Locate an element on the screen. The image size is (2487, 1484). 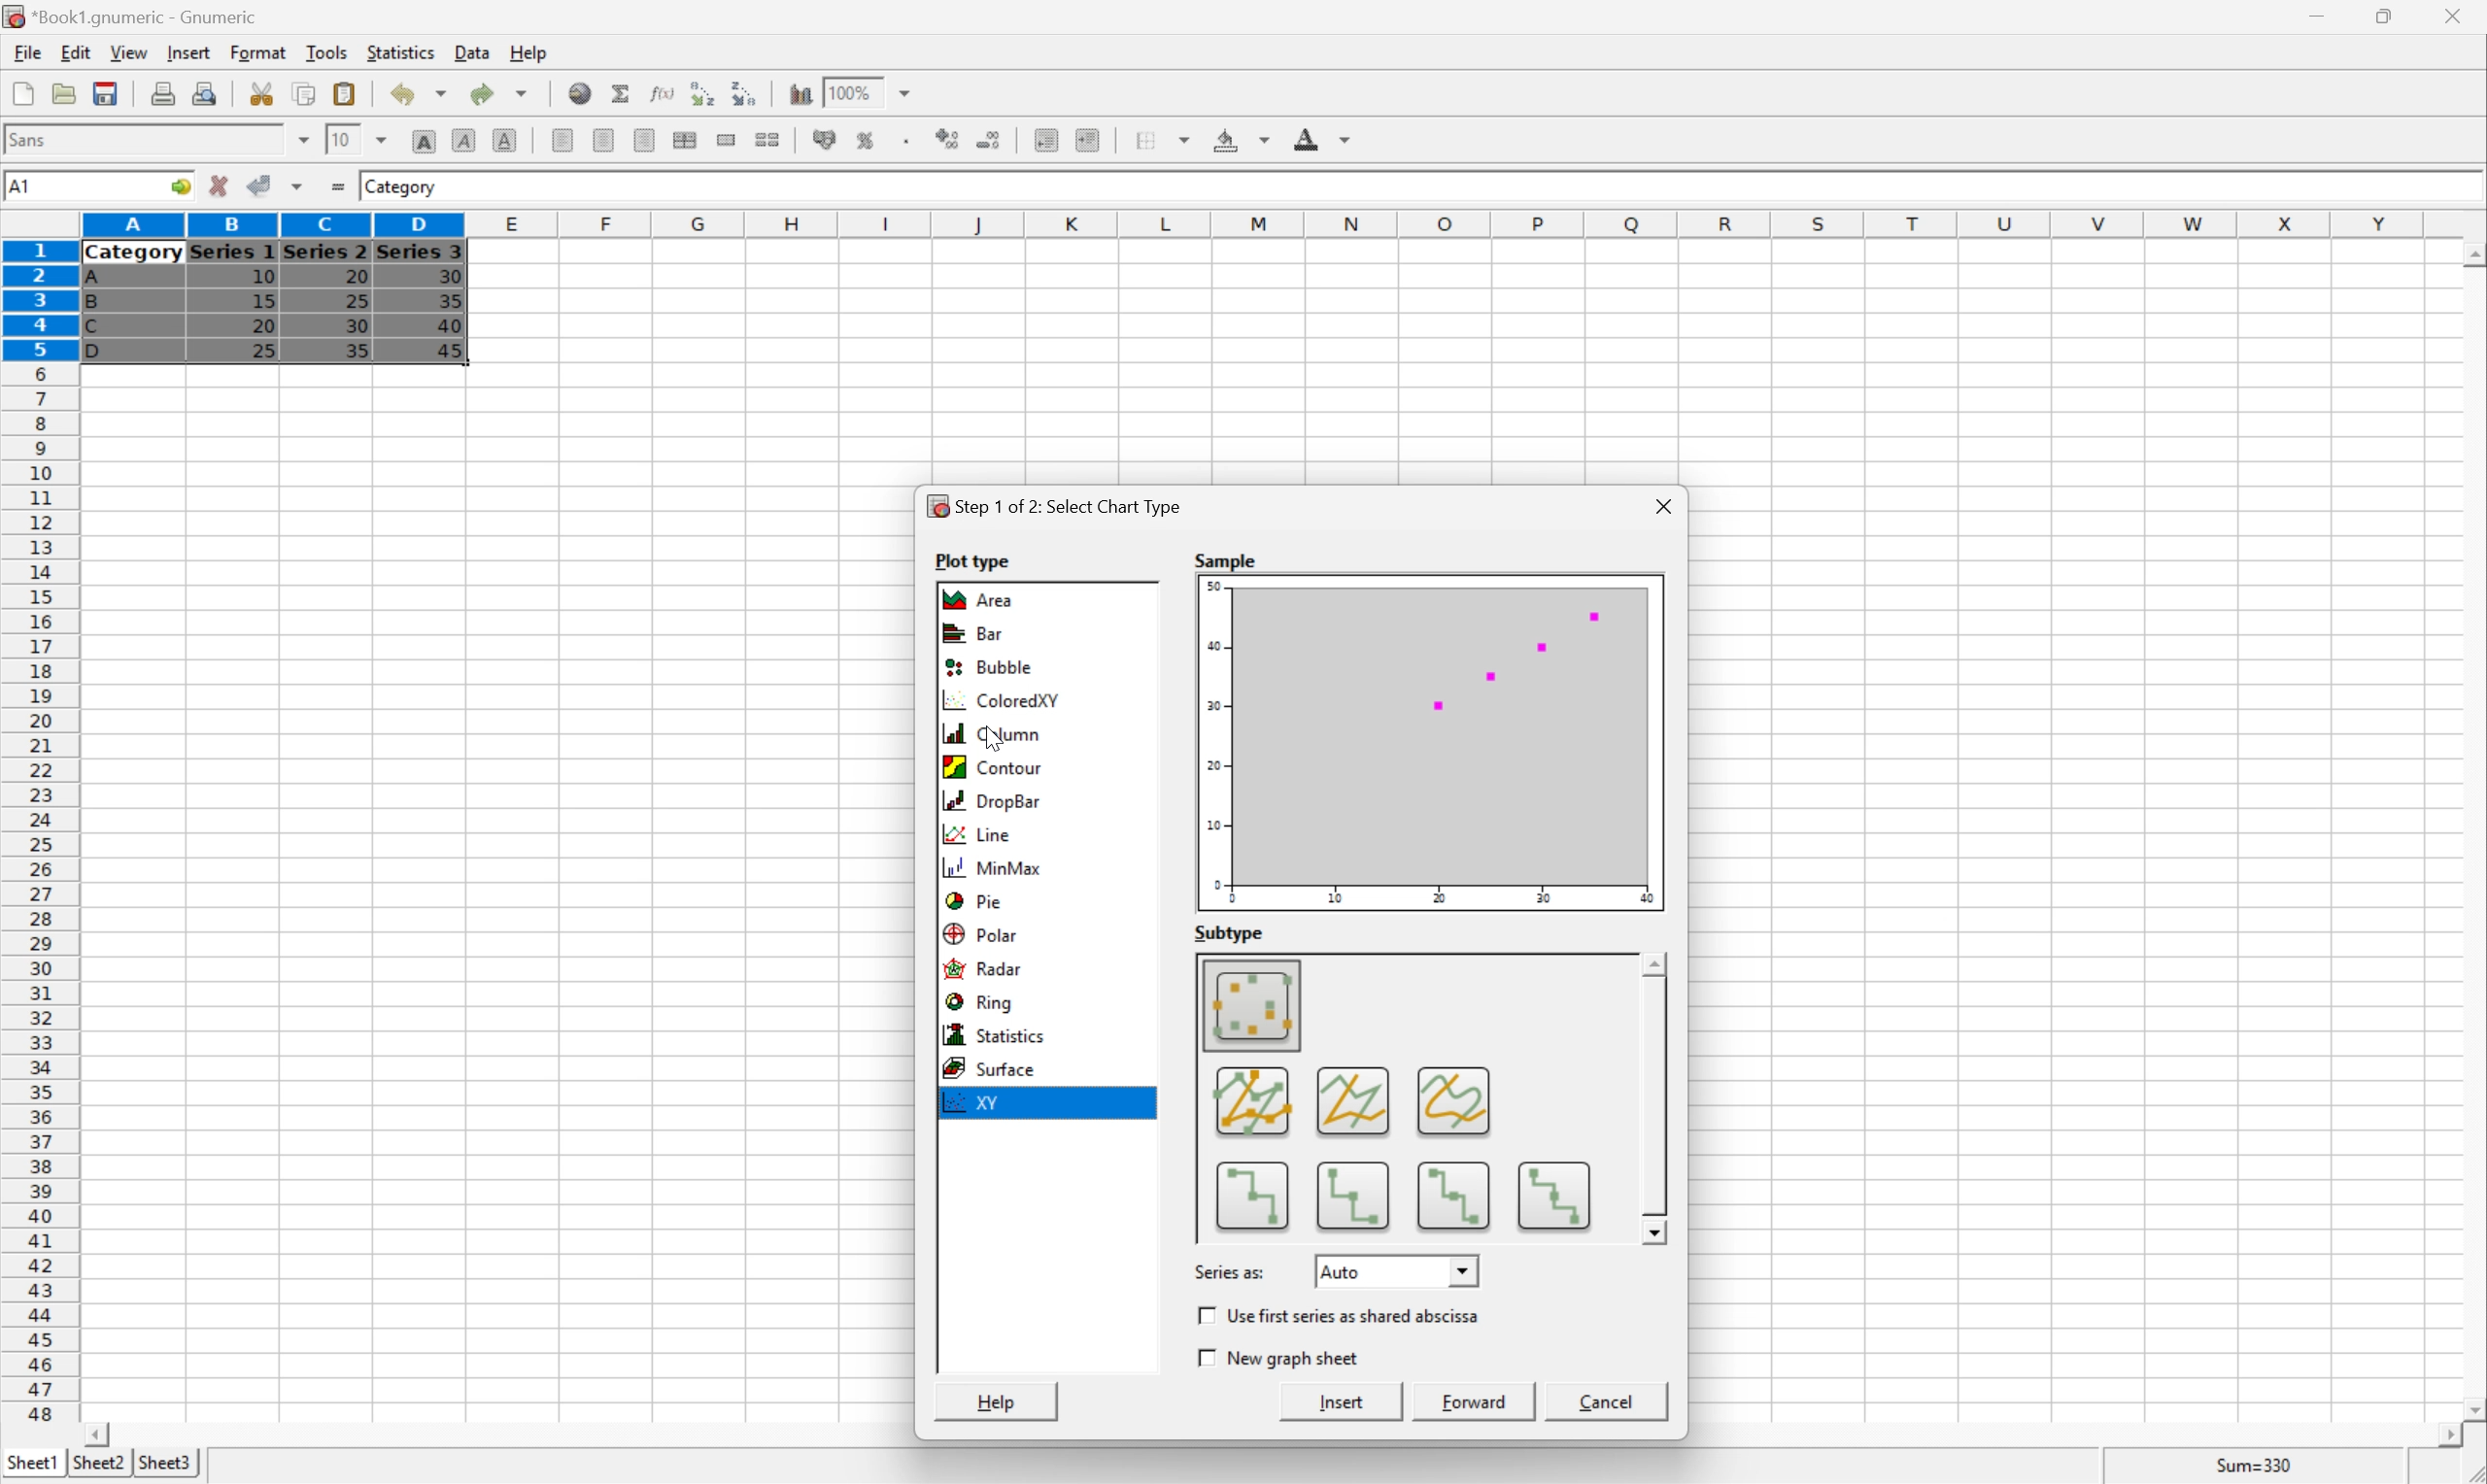
Cancel is located at coordinates (1614, 1402).